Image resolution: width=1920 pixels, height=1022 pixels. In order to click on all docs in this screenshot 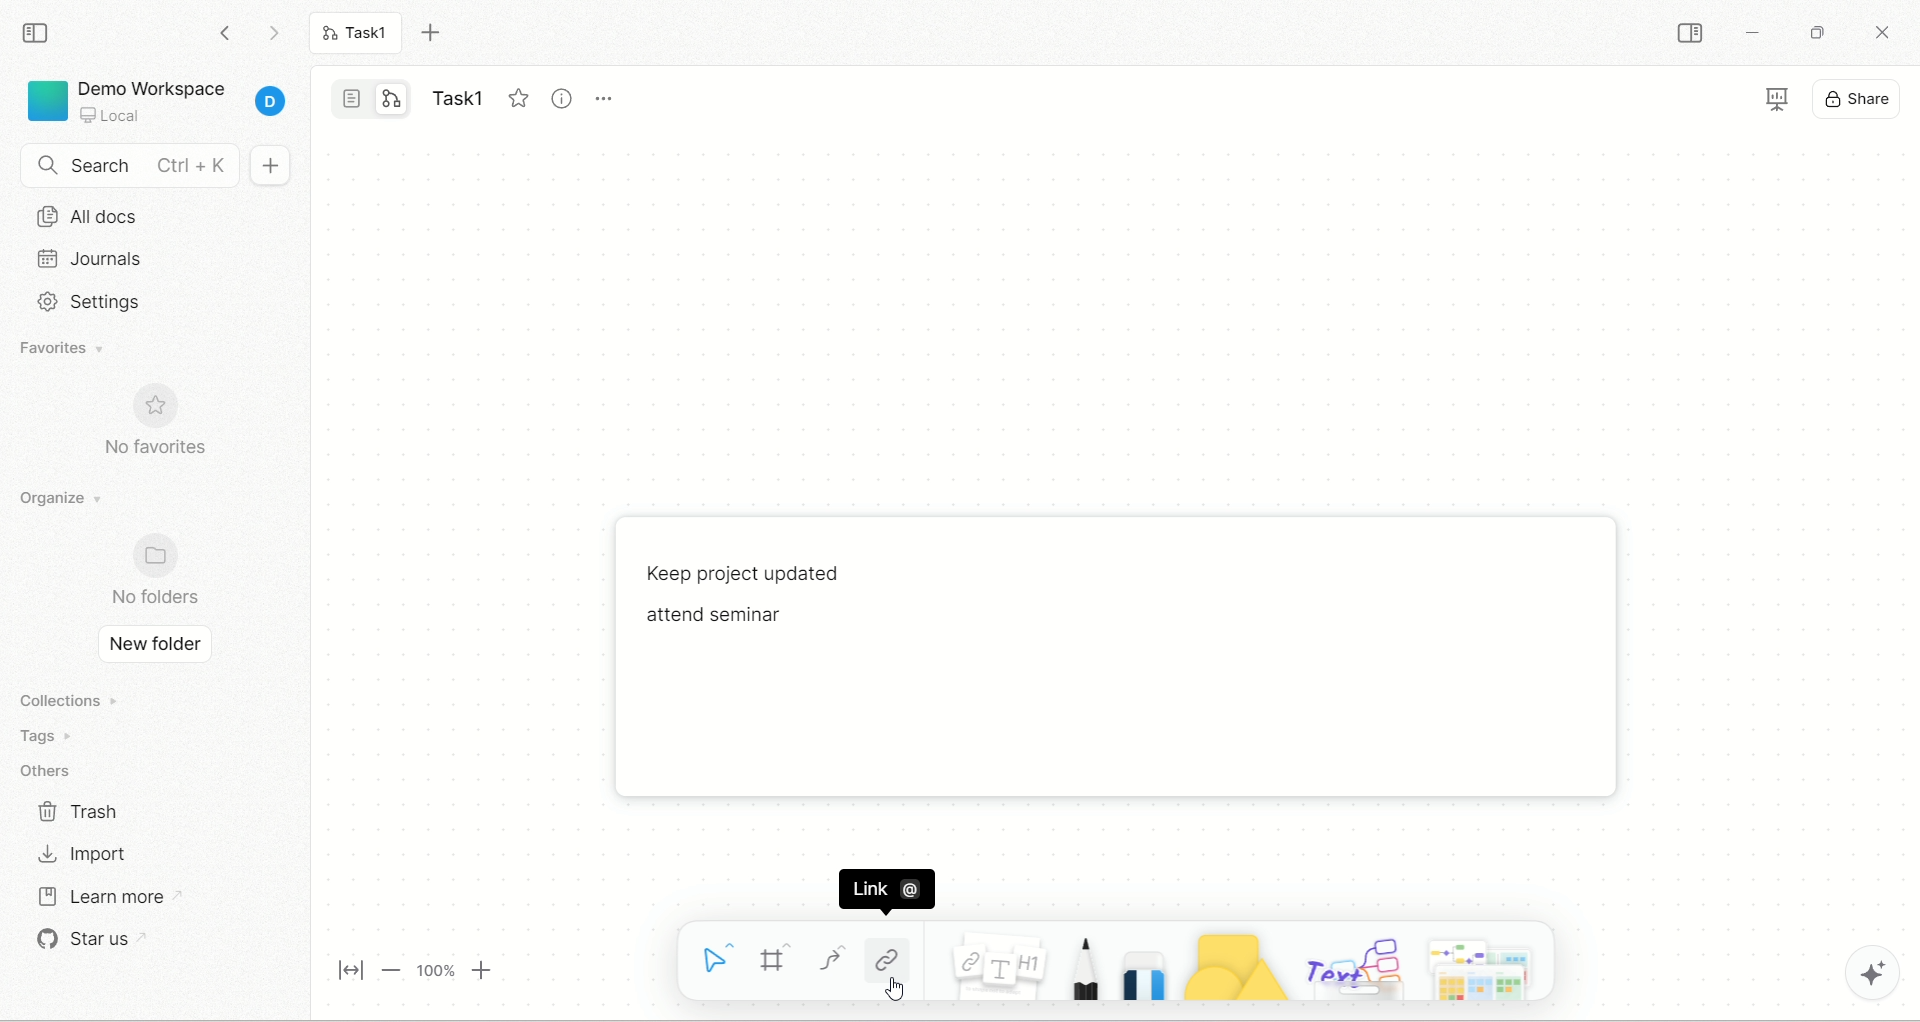, I will do `click(152, 218)`.